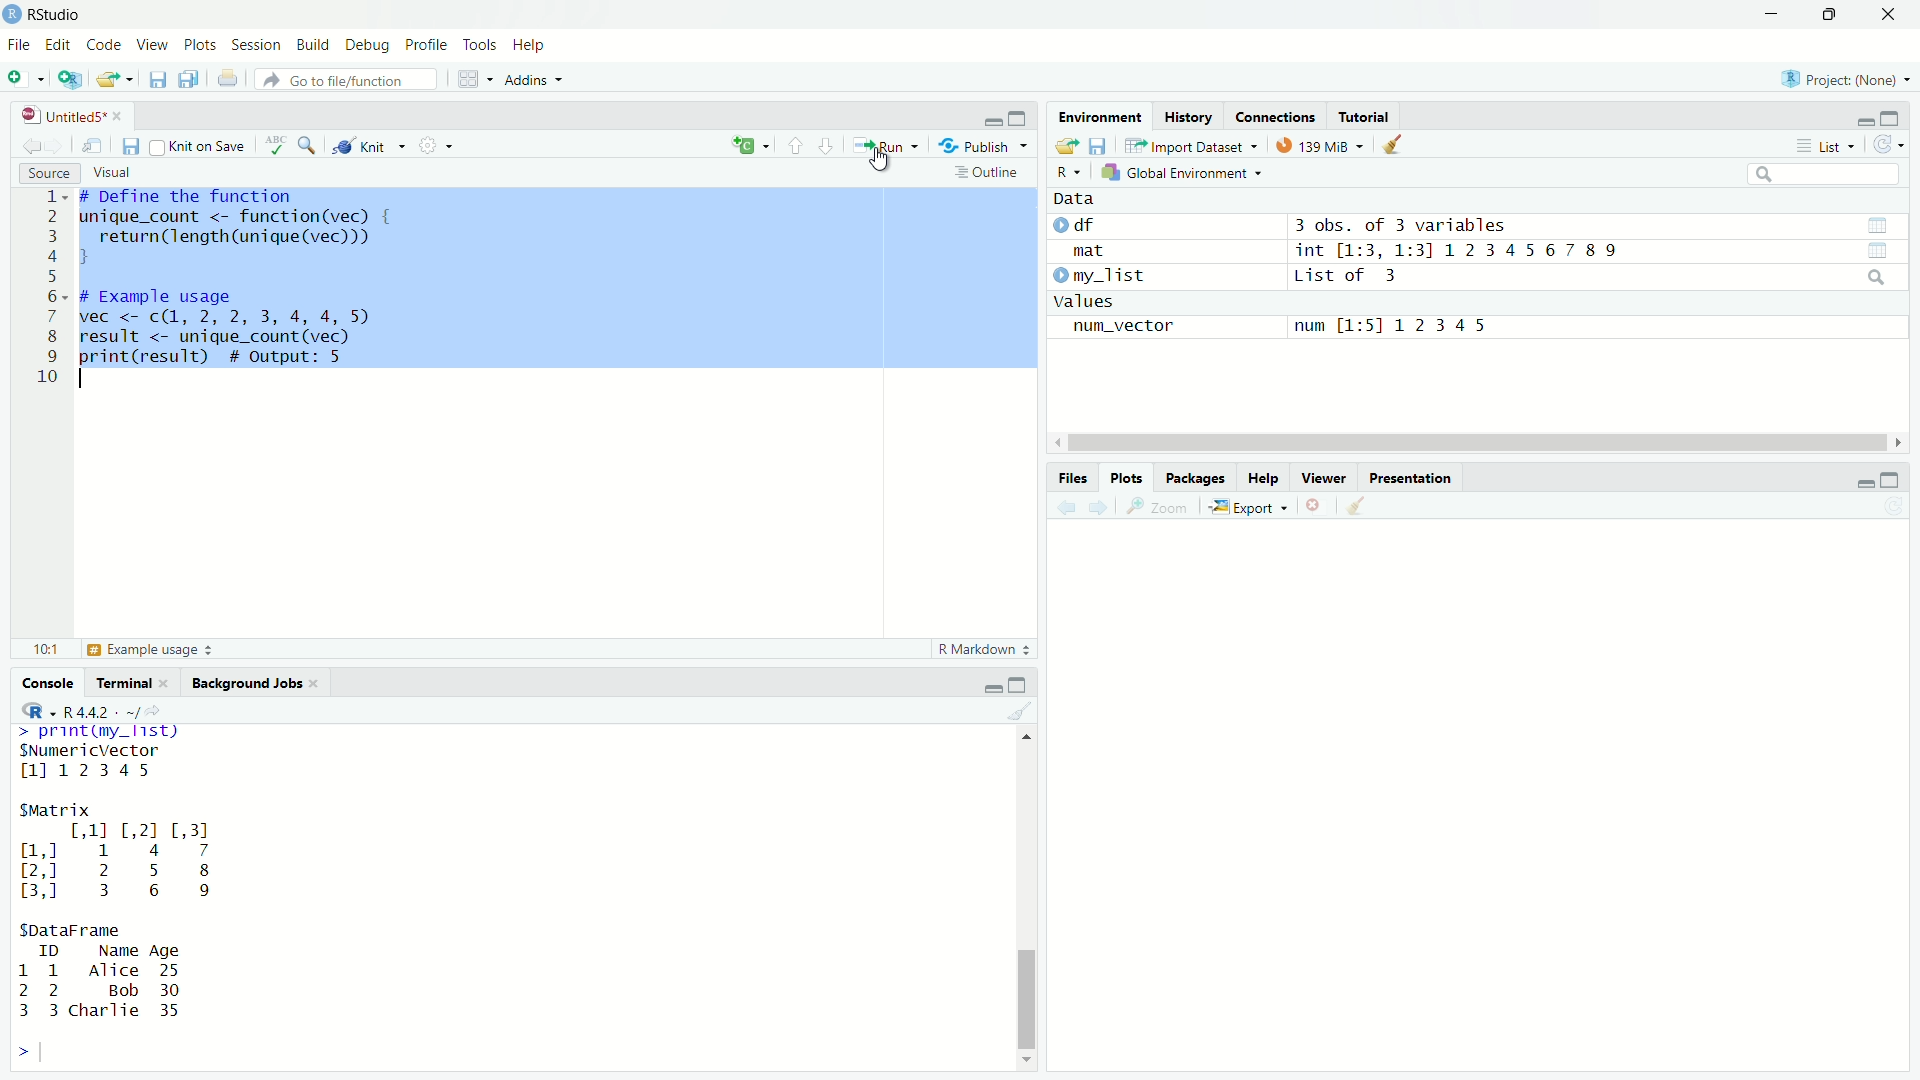  Describe the element at coordinates (826, 147) in the screenshot. I see `next section` at that location.